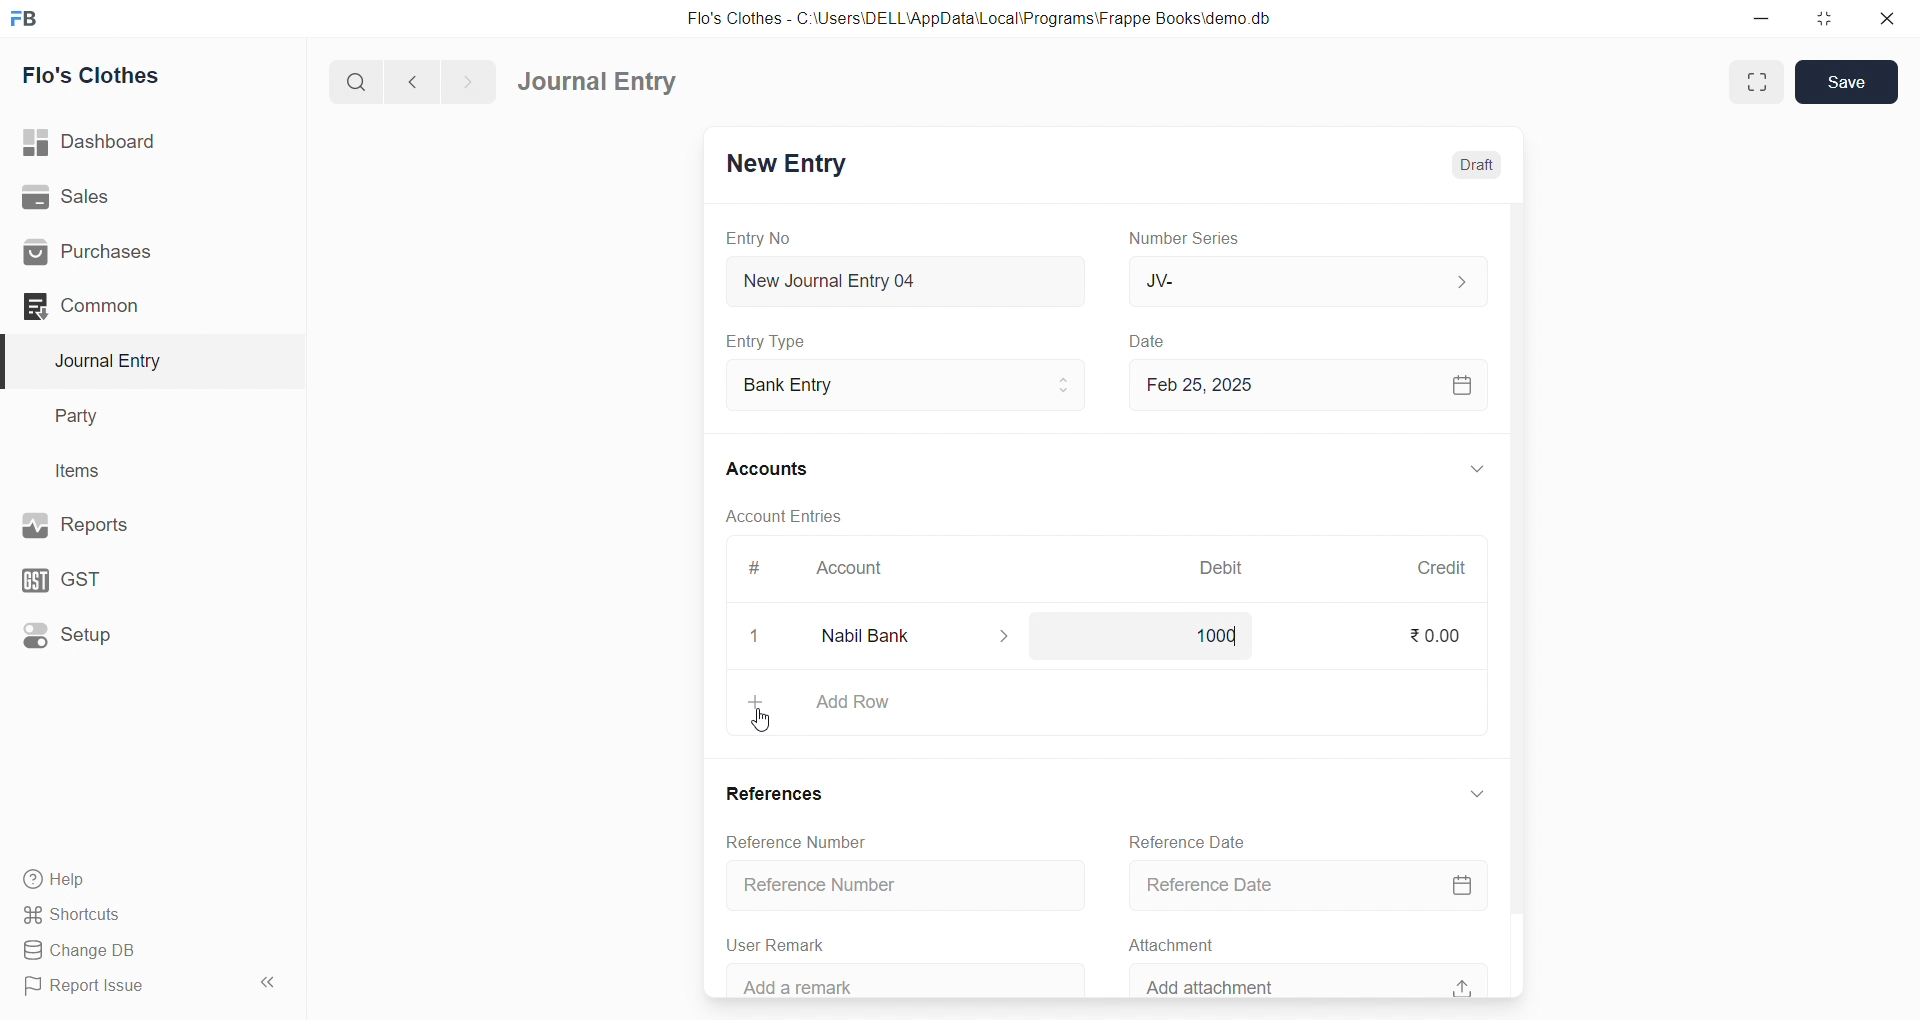  Describe the element at coordinates (780, 839) in the screenshot. I see `Reference Number` at that location.